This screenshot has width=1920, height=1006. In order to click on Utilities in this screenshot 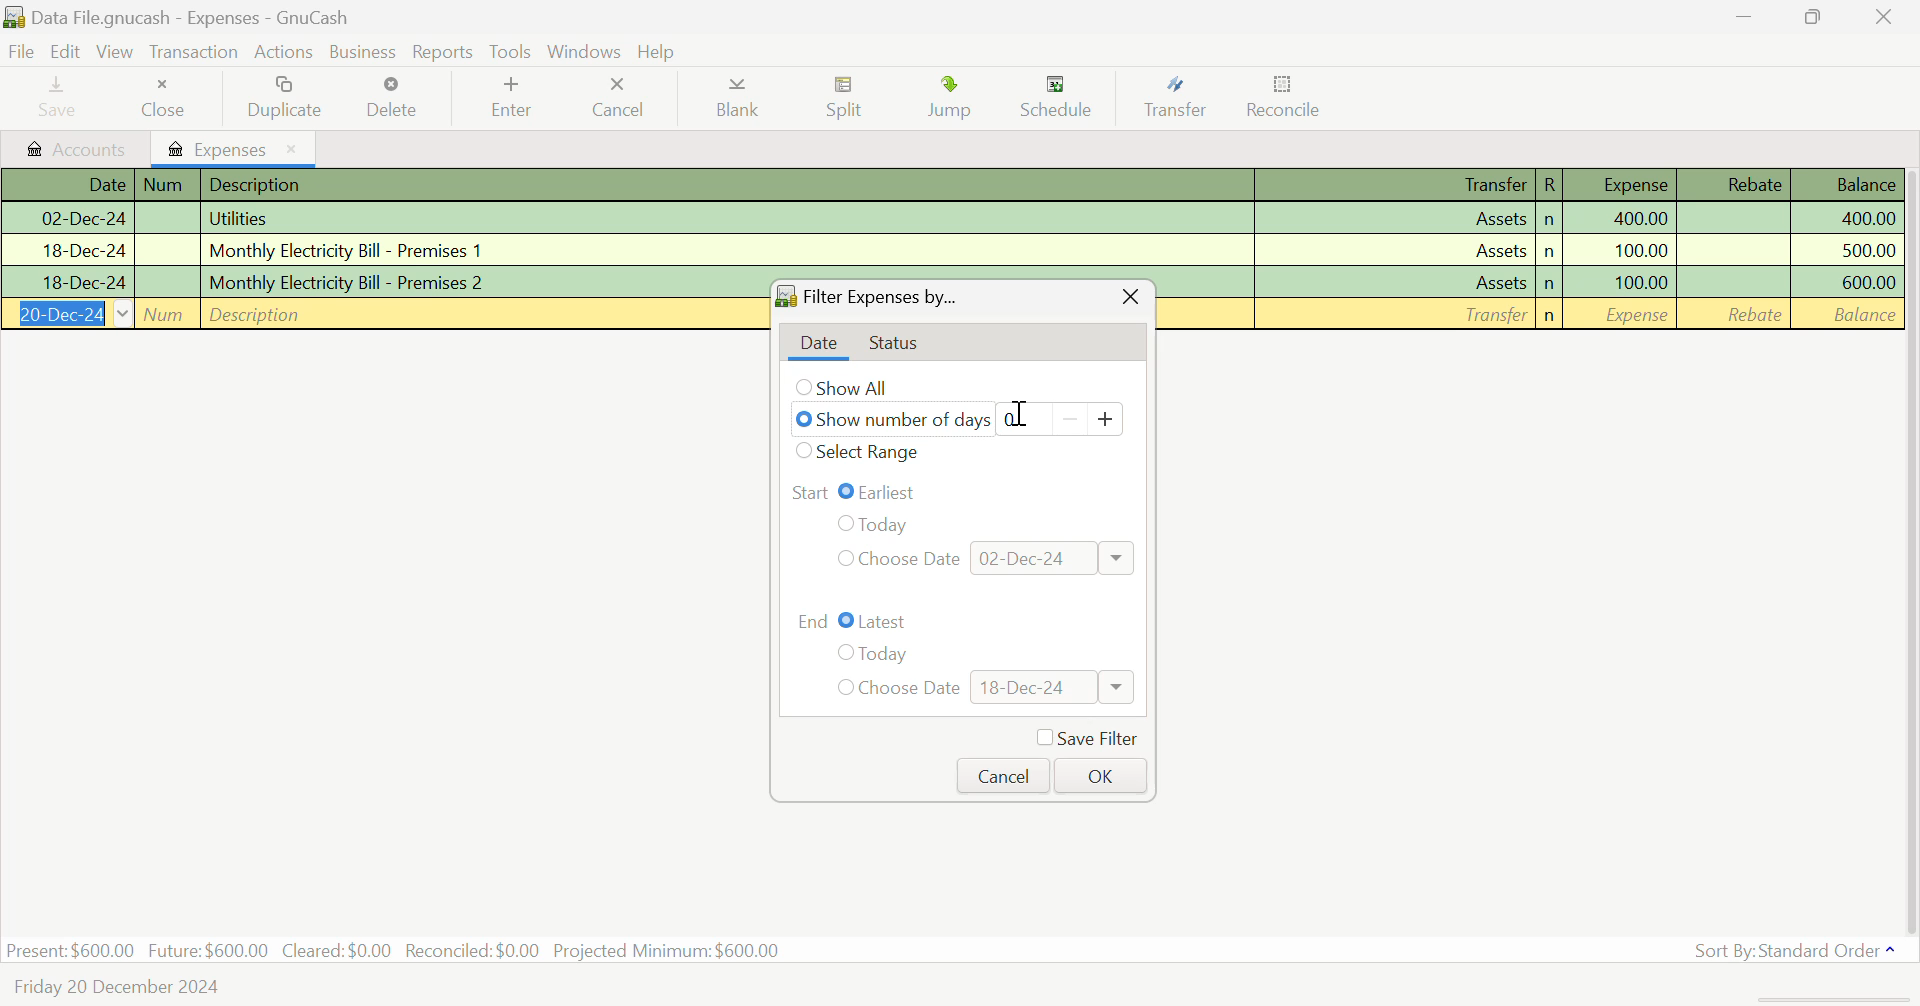, I will do `click(727, 218)`.